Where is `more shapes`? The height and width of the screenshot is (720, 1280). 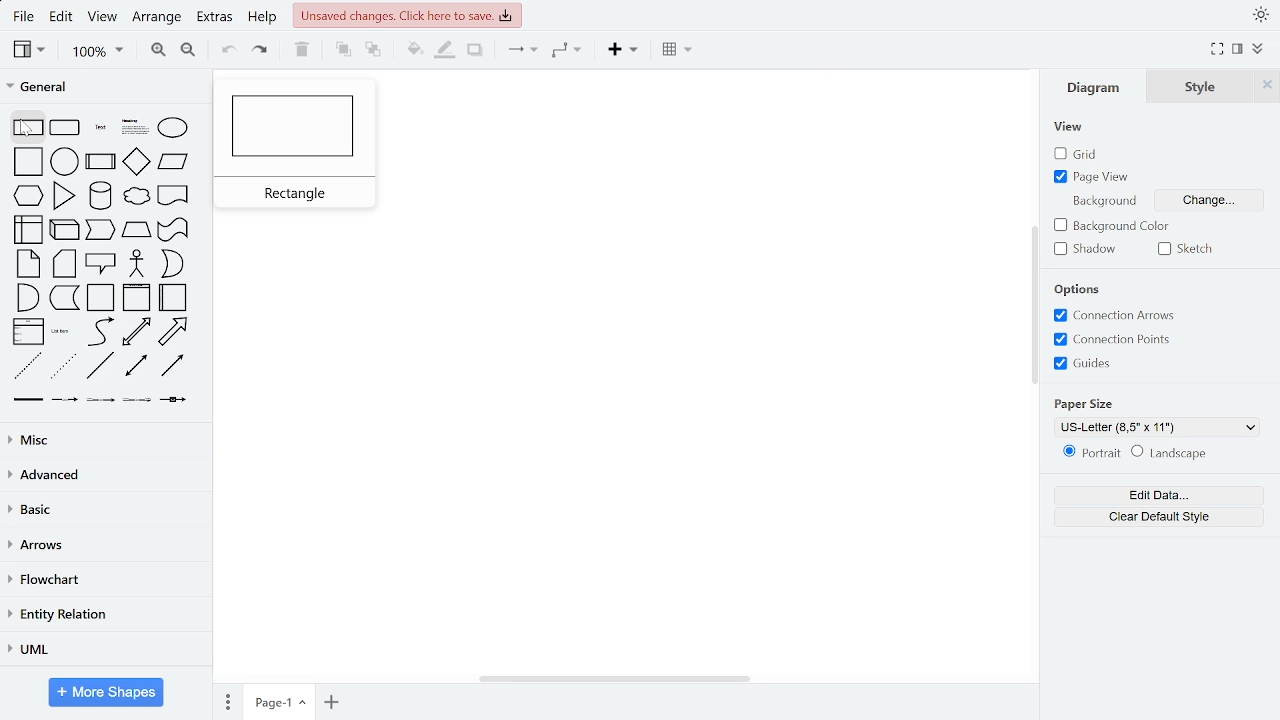
more shapes is located at coordinates (107, 692).